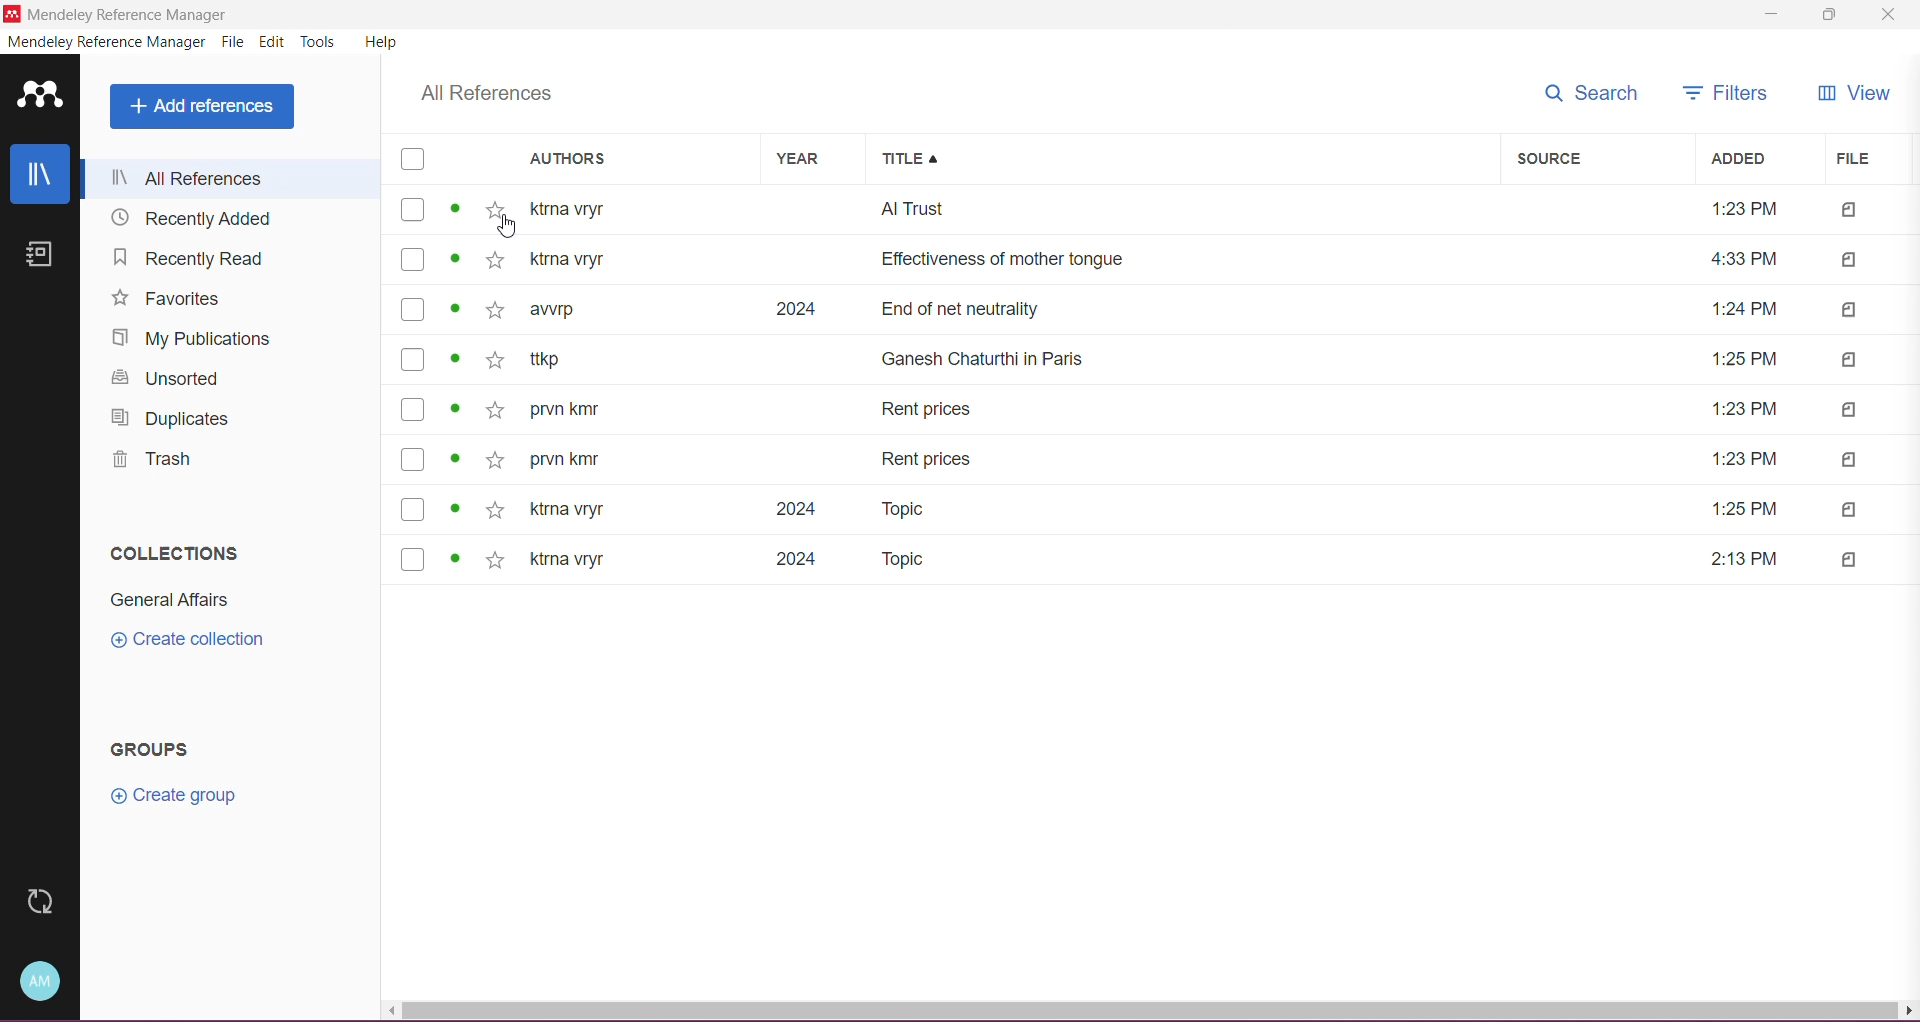 This screenshot has width=1920, height=1022. Describe the element at coordinates (413, 359) in the screenshot. I see `Click to select` at that location.